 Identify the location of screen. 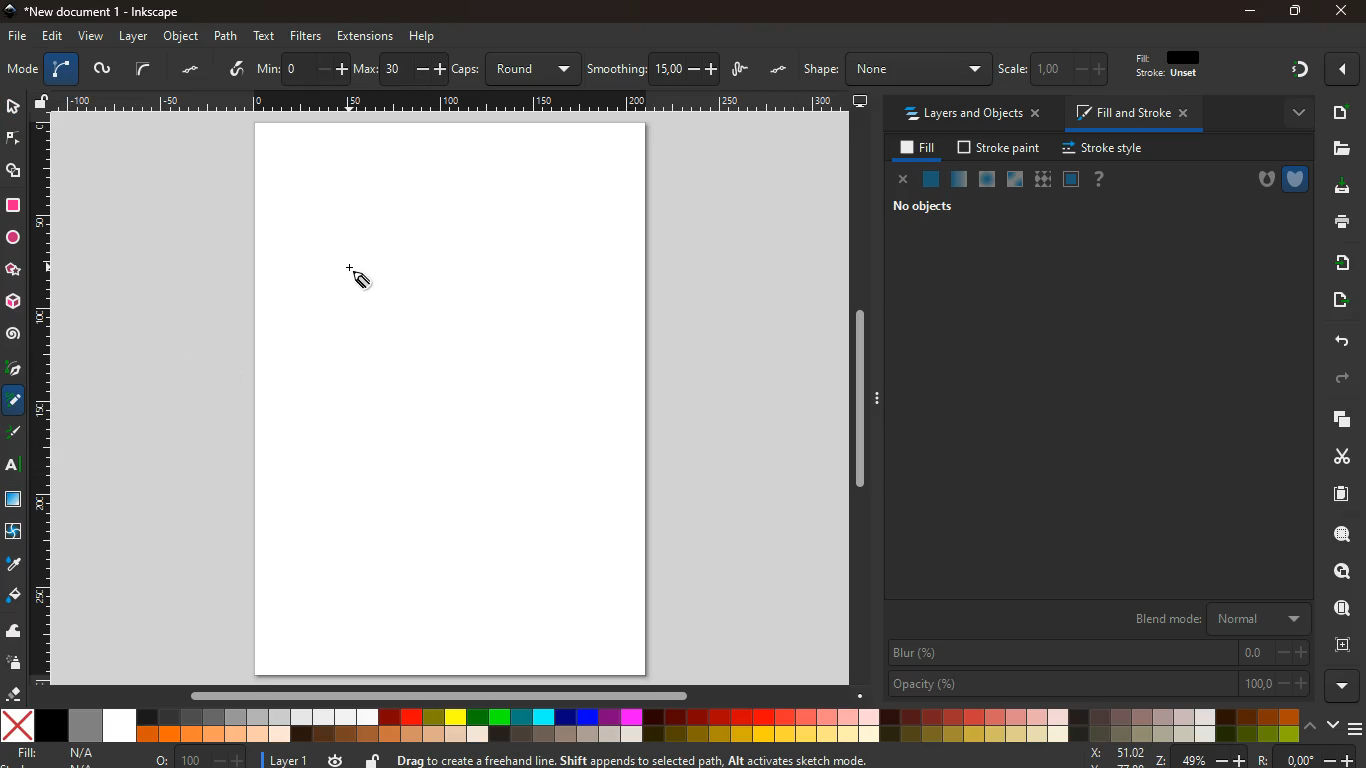
(861, 100).